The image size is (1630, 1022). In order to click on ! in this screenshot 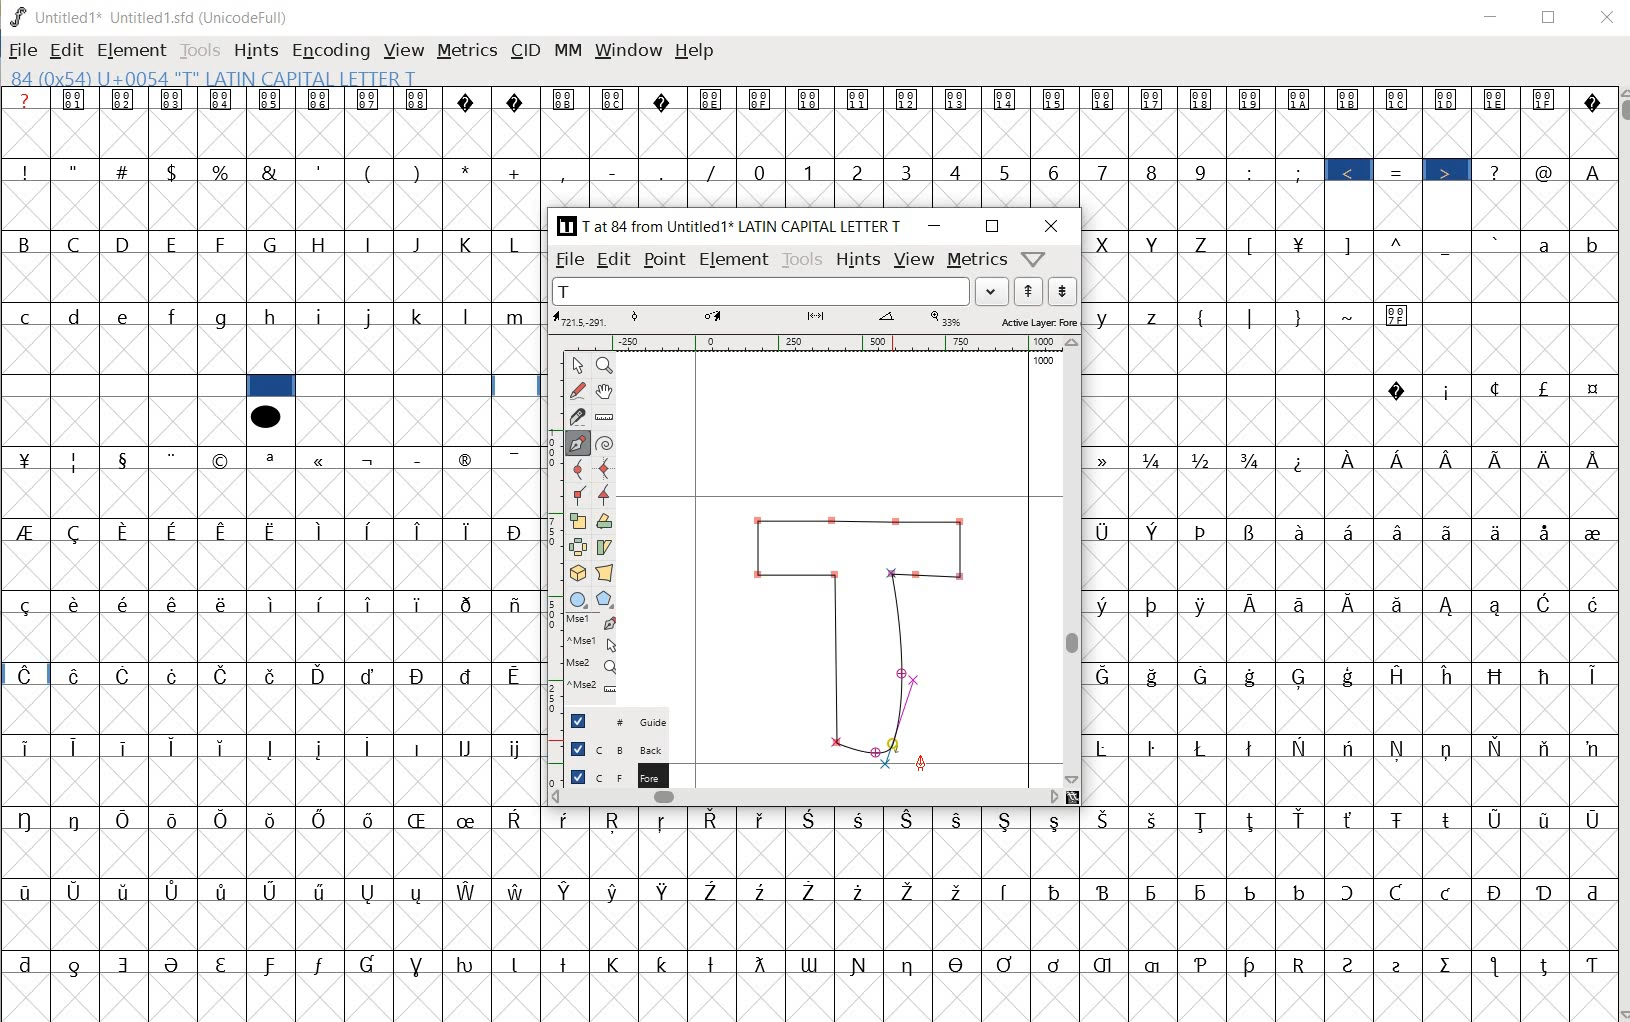, I will do `click(23, 170)`.